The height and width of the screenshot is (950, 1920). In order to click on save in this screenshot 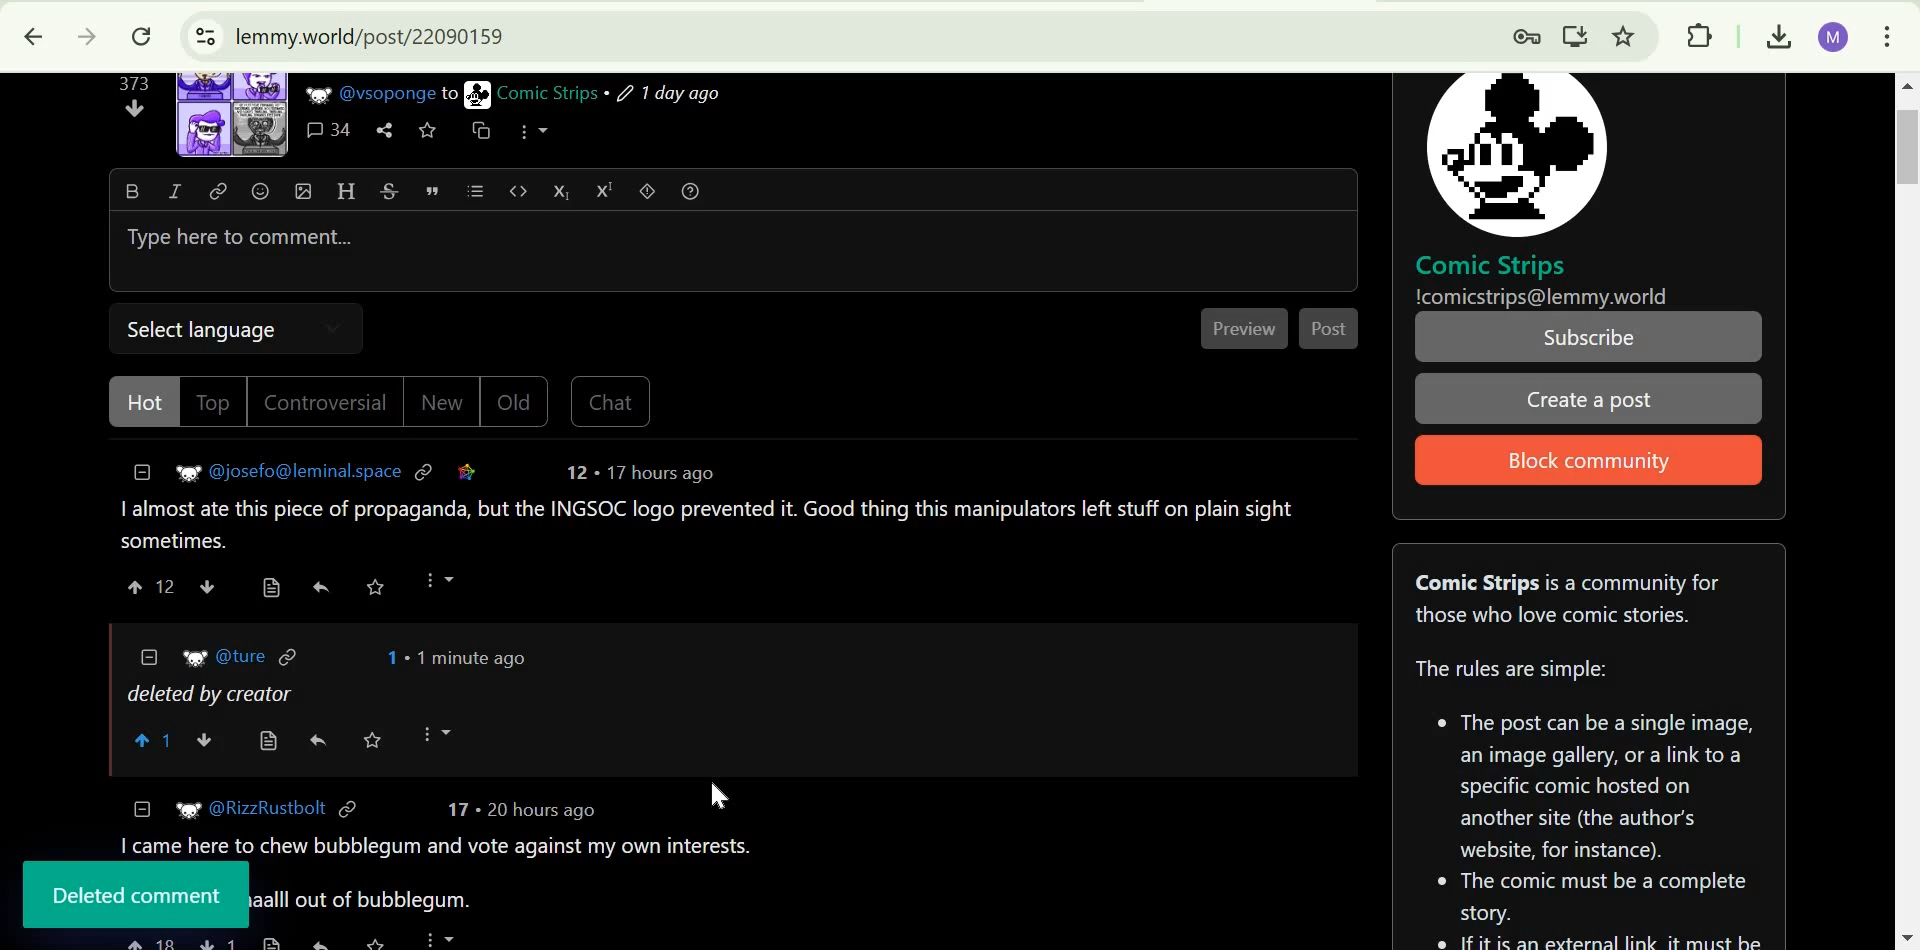, I will do `click(382, 941)`.